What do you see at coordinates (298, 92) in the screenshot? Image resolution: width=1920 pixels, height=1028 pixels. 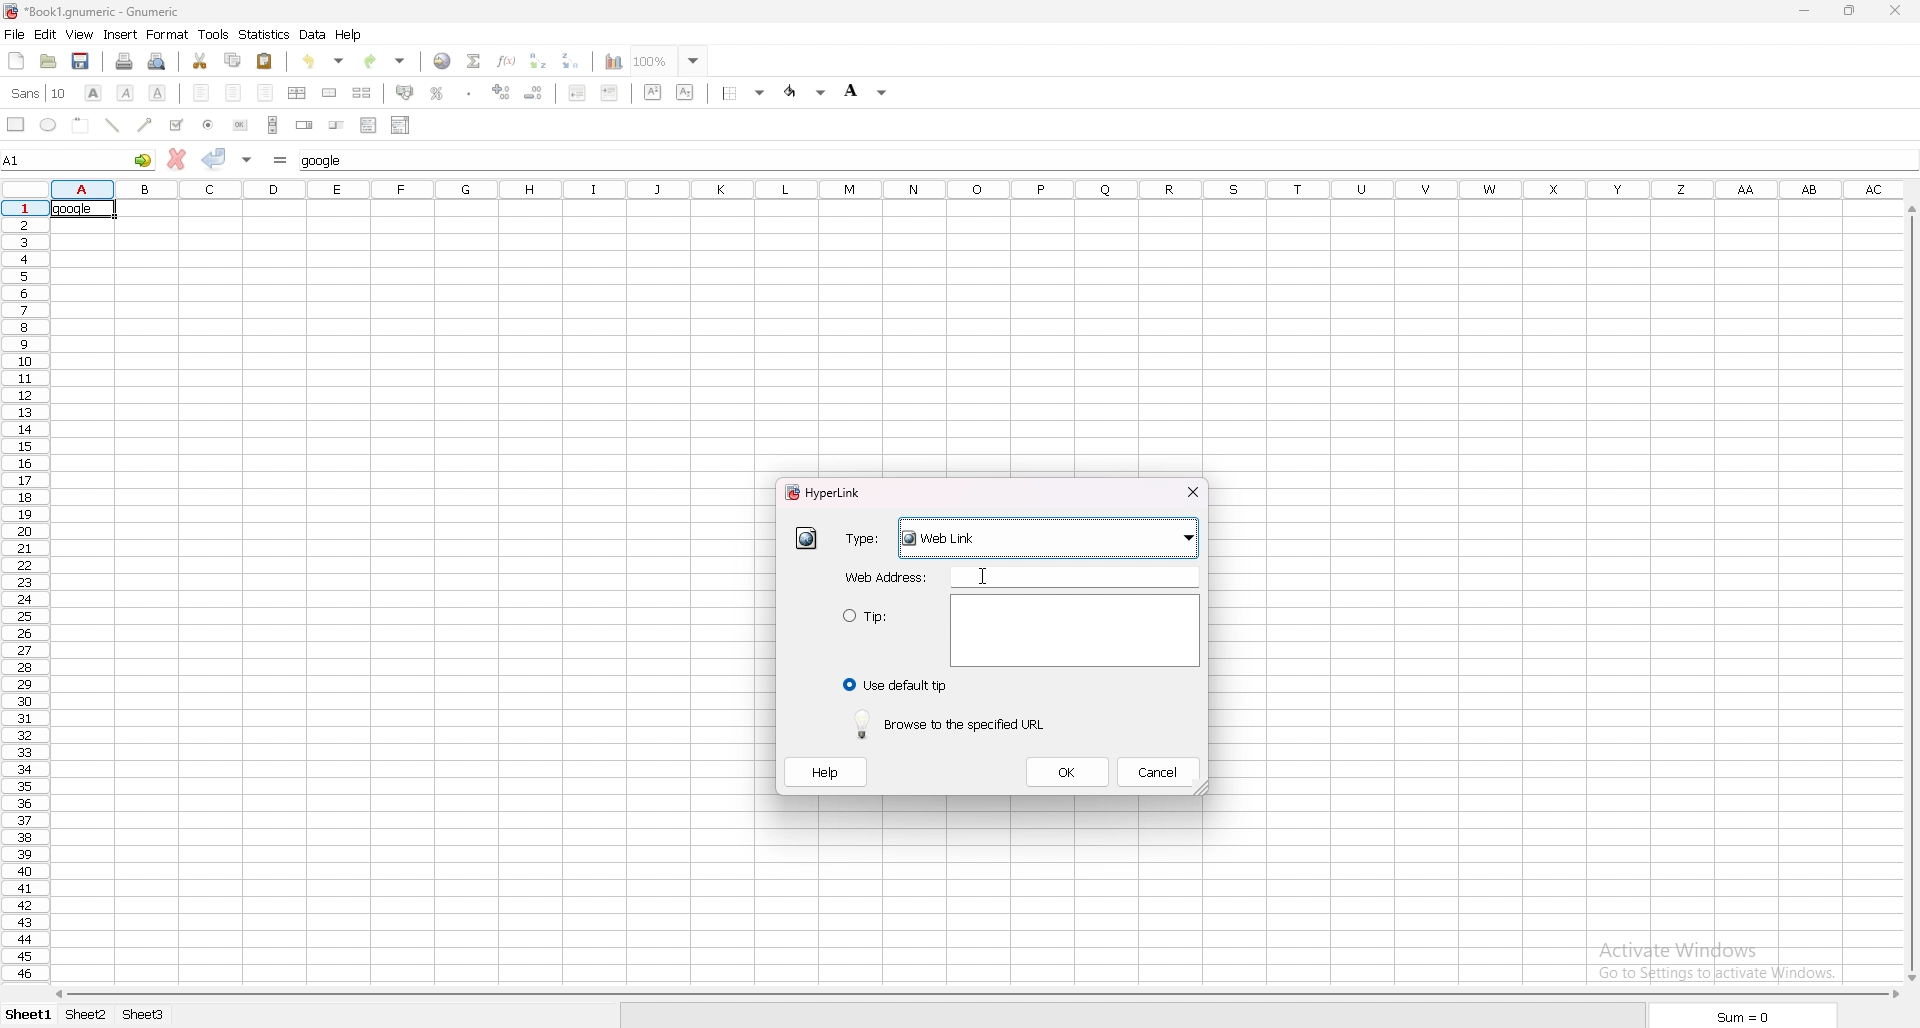 I see `centre horizontally` at bounding box center [298, 92].